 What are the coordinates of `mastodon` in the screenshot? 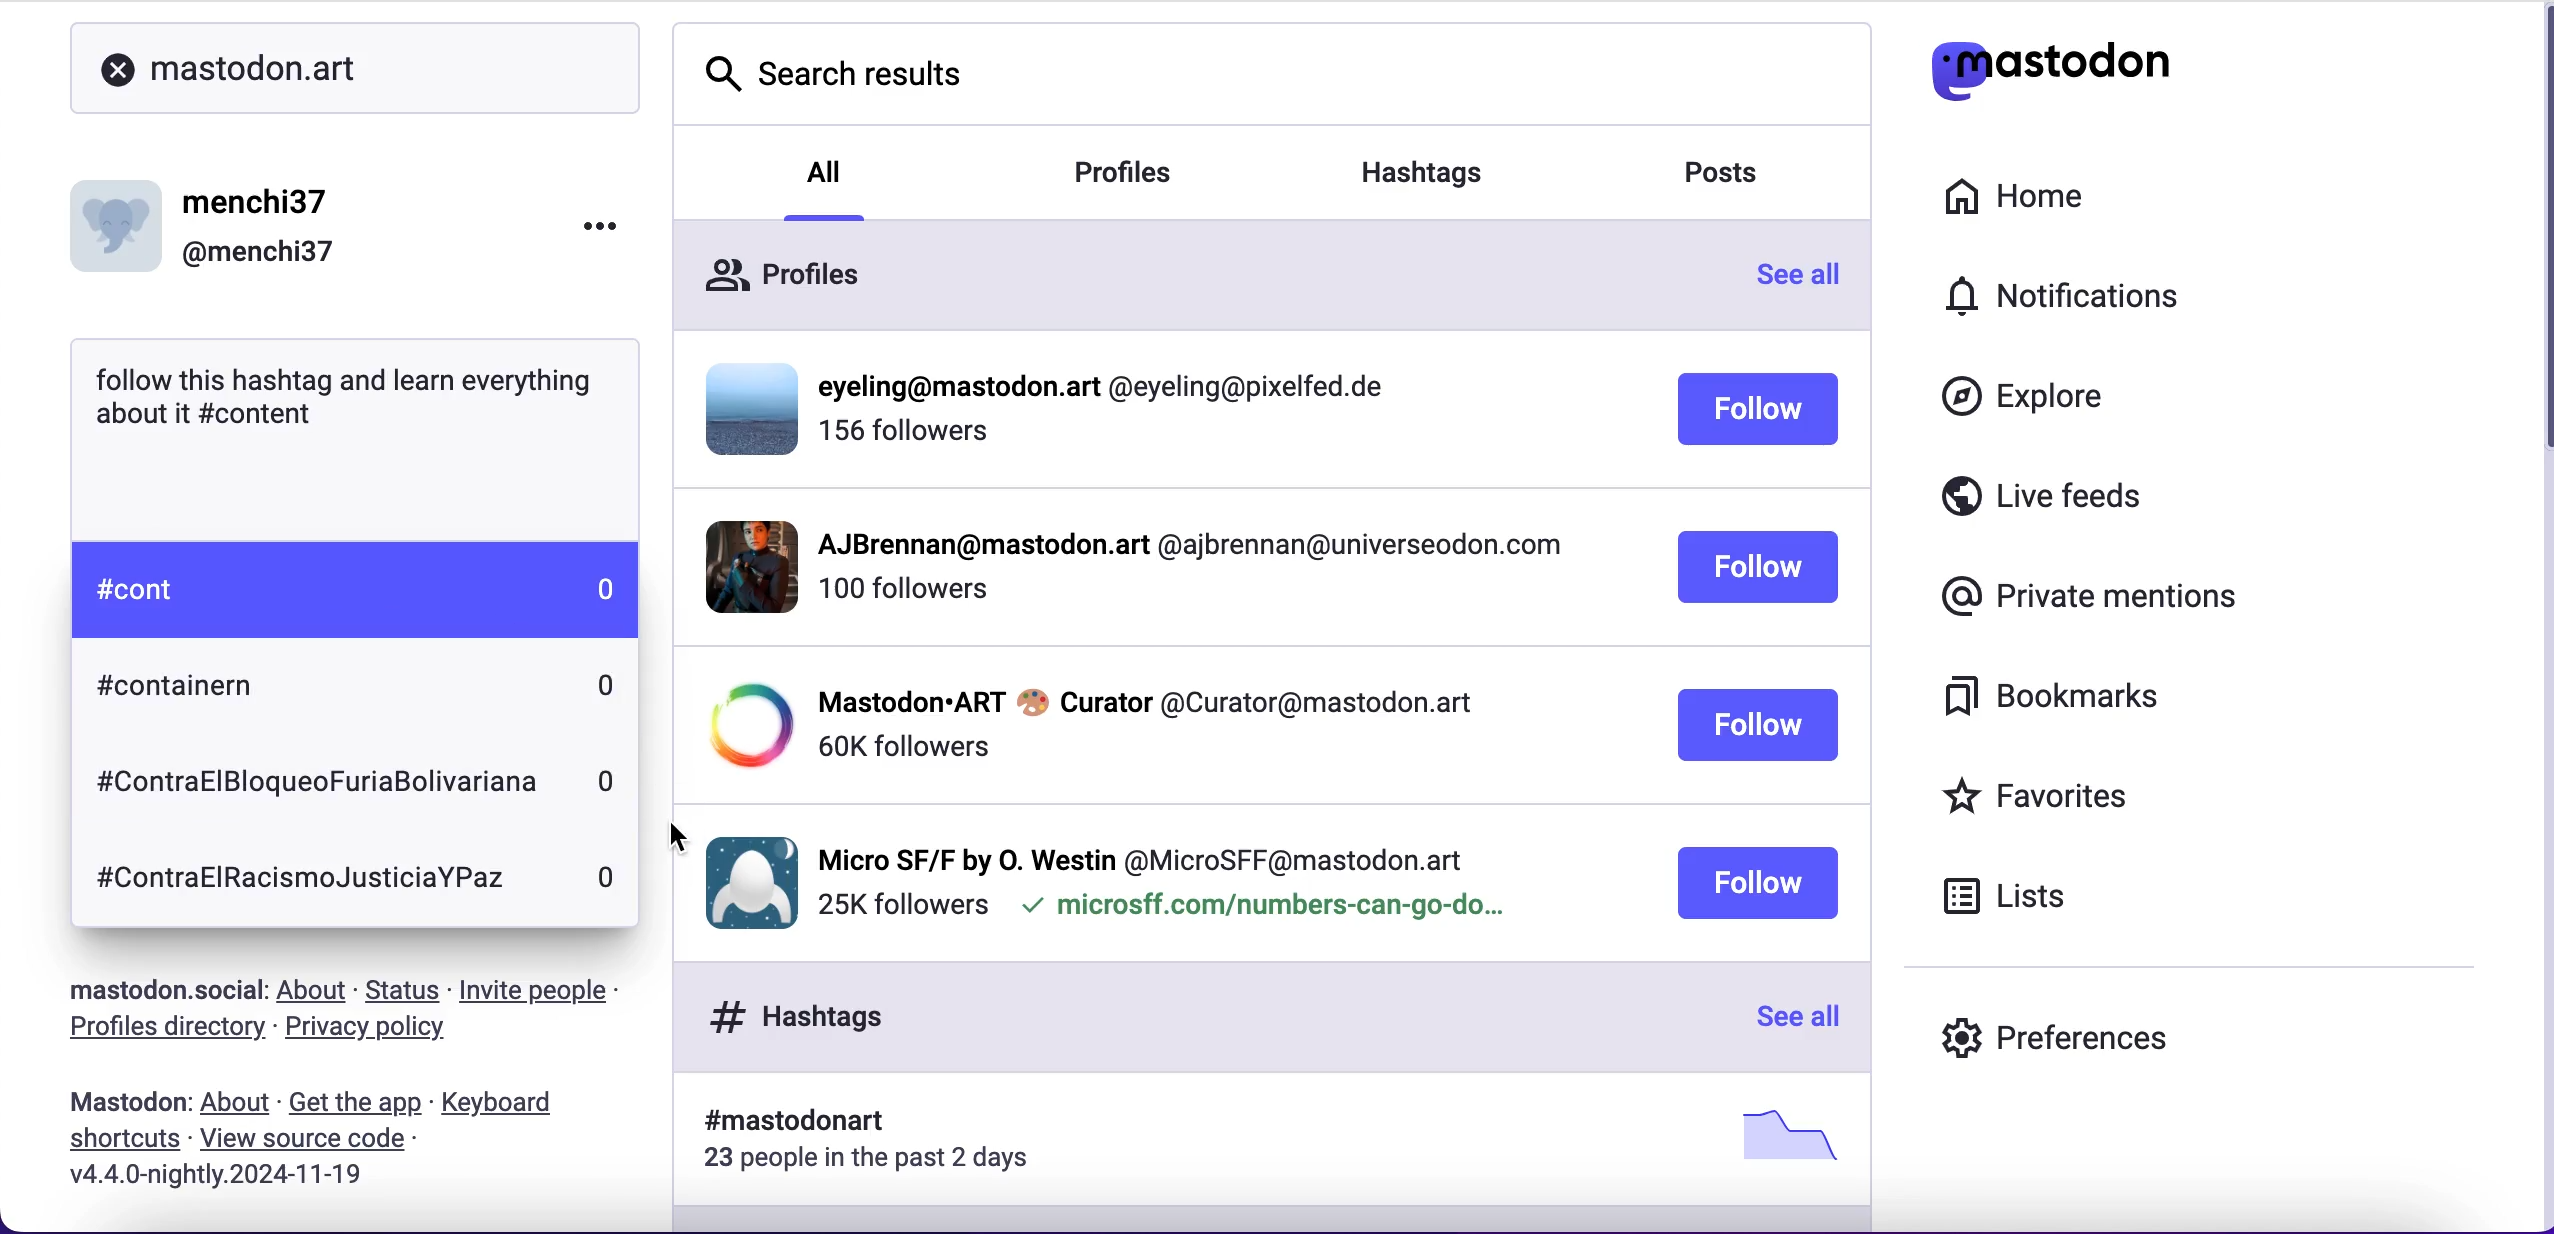 It's located at (121, 1103).